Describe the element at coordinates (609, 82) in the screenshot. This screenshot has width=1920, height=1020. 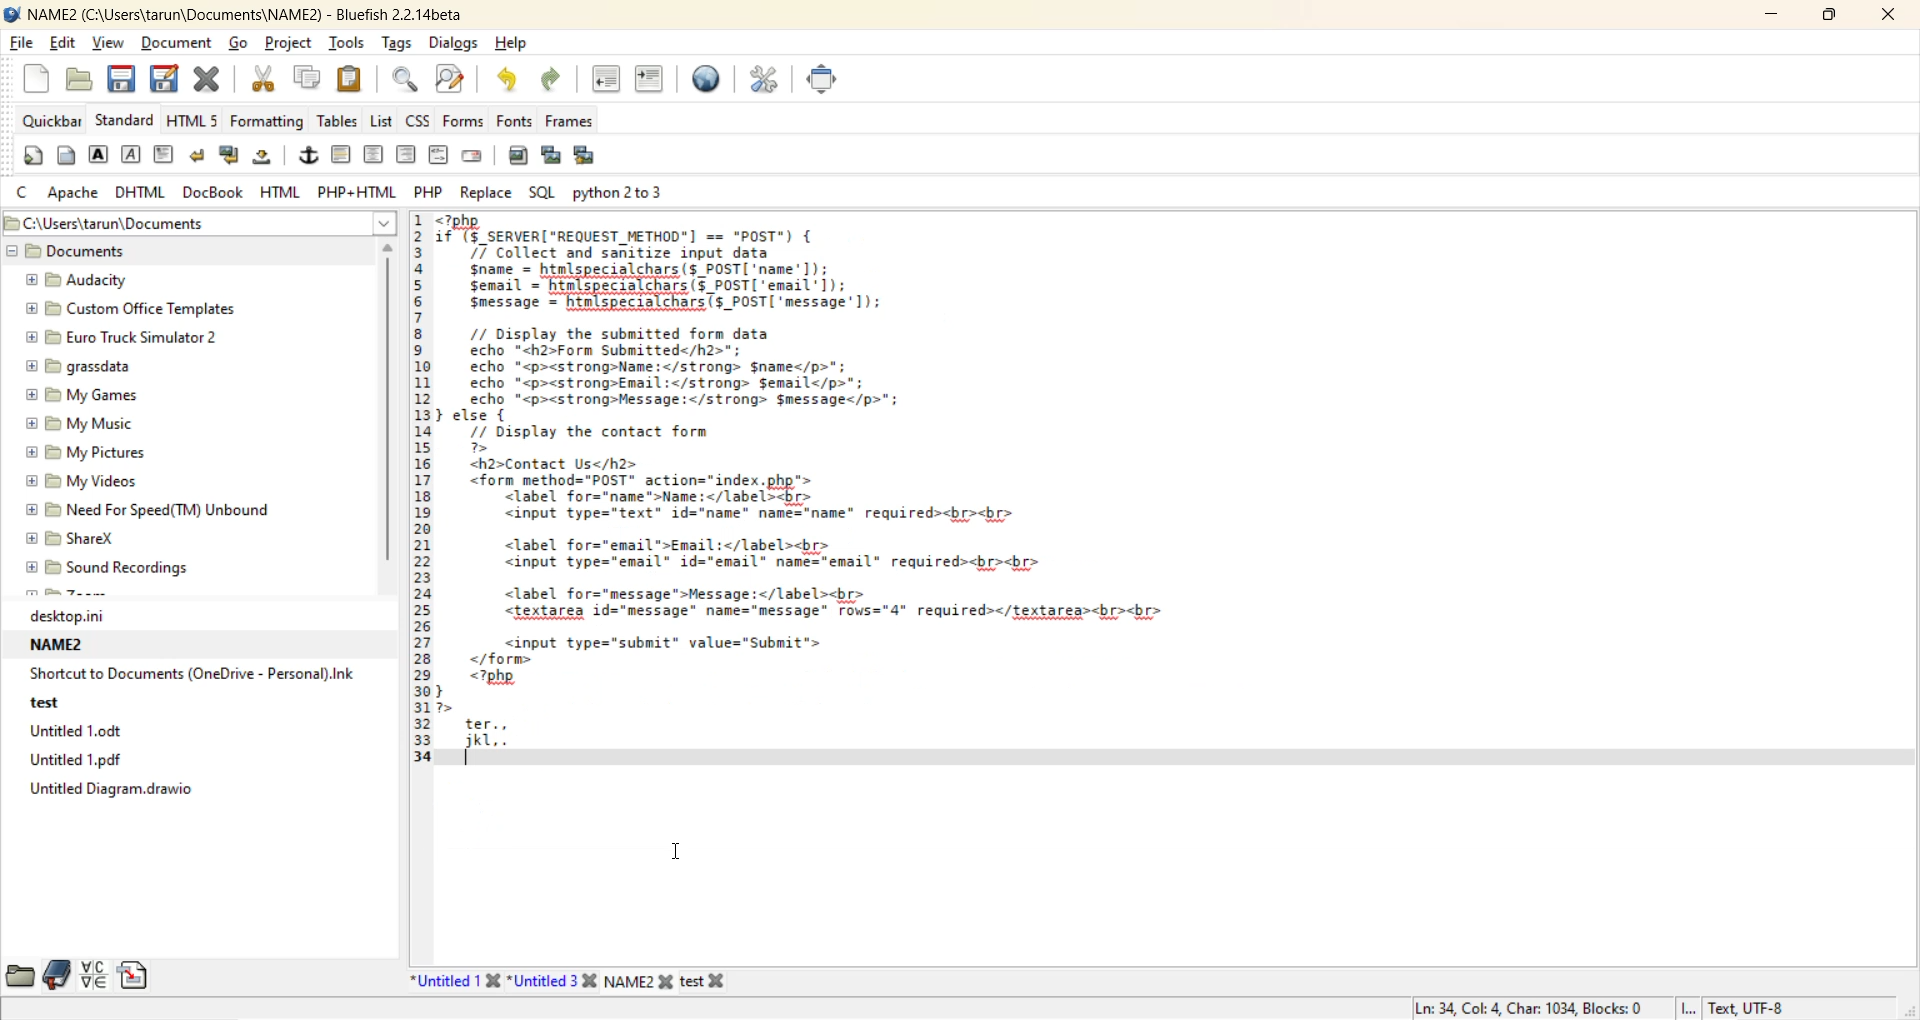
I see `unindent` at that location.